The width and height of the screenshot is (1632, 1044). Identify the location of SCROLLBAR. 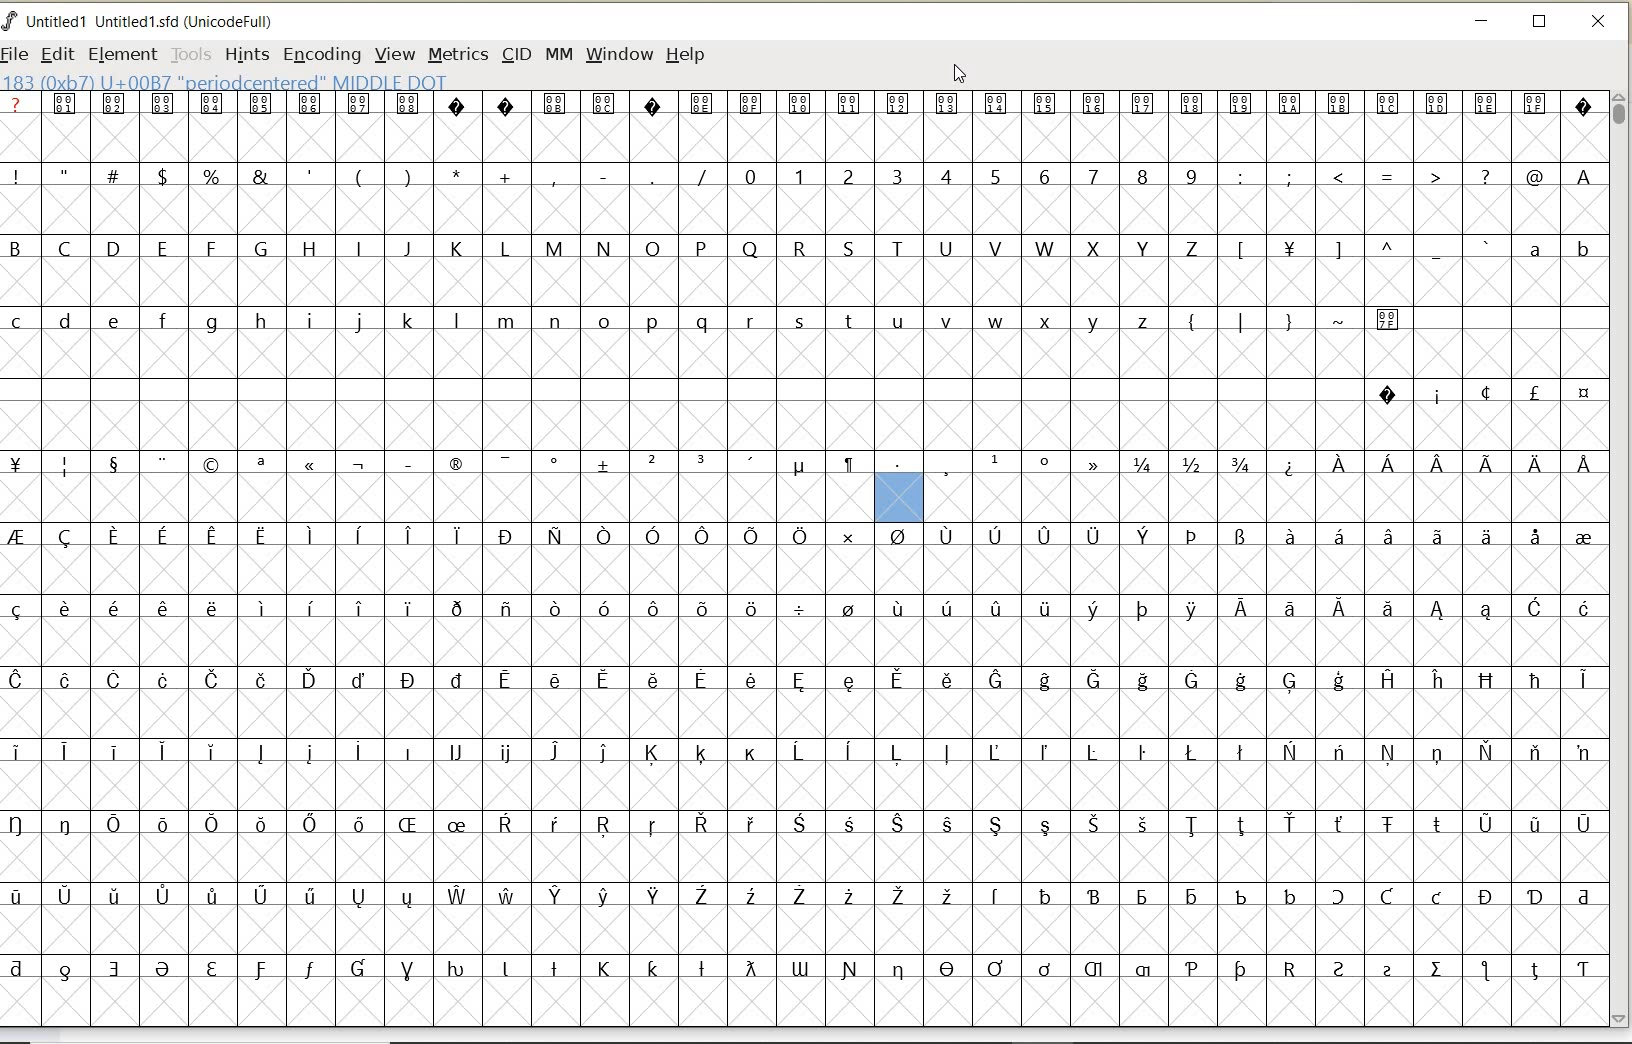
(1622, 559).